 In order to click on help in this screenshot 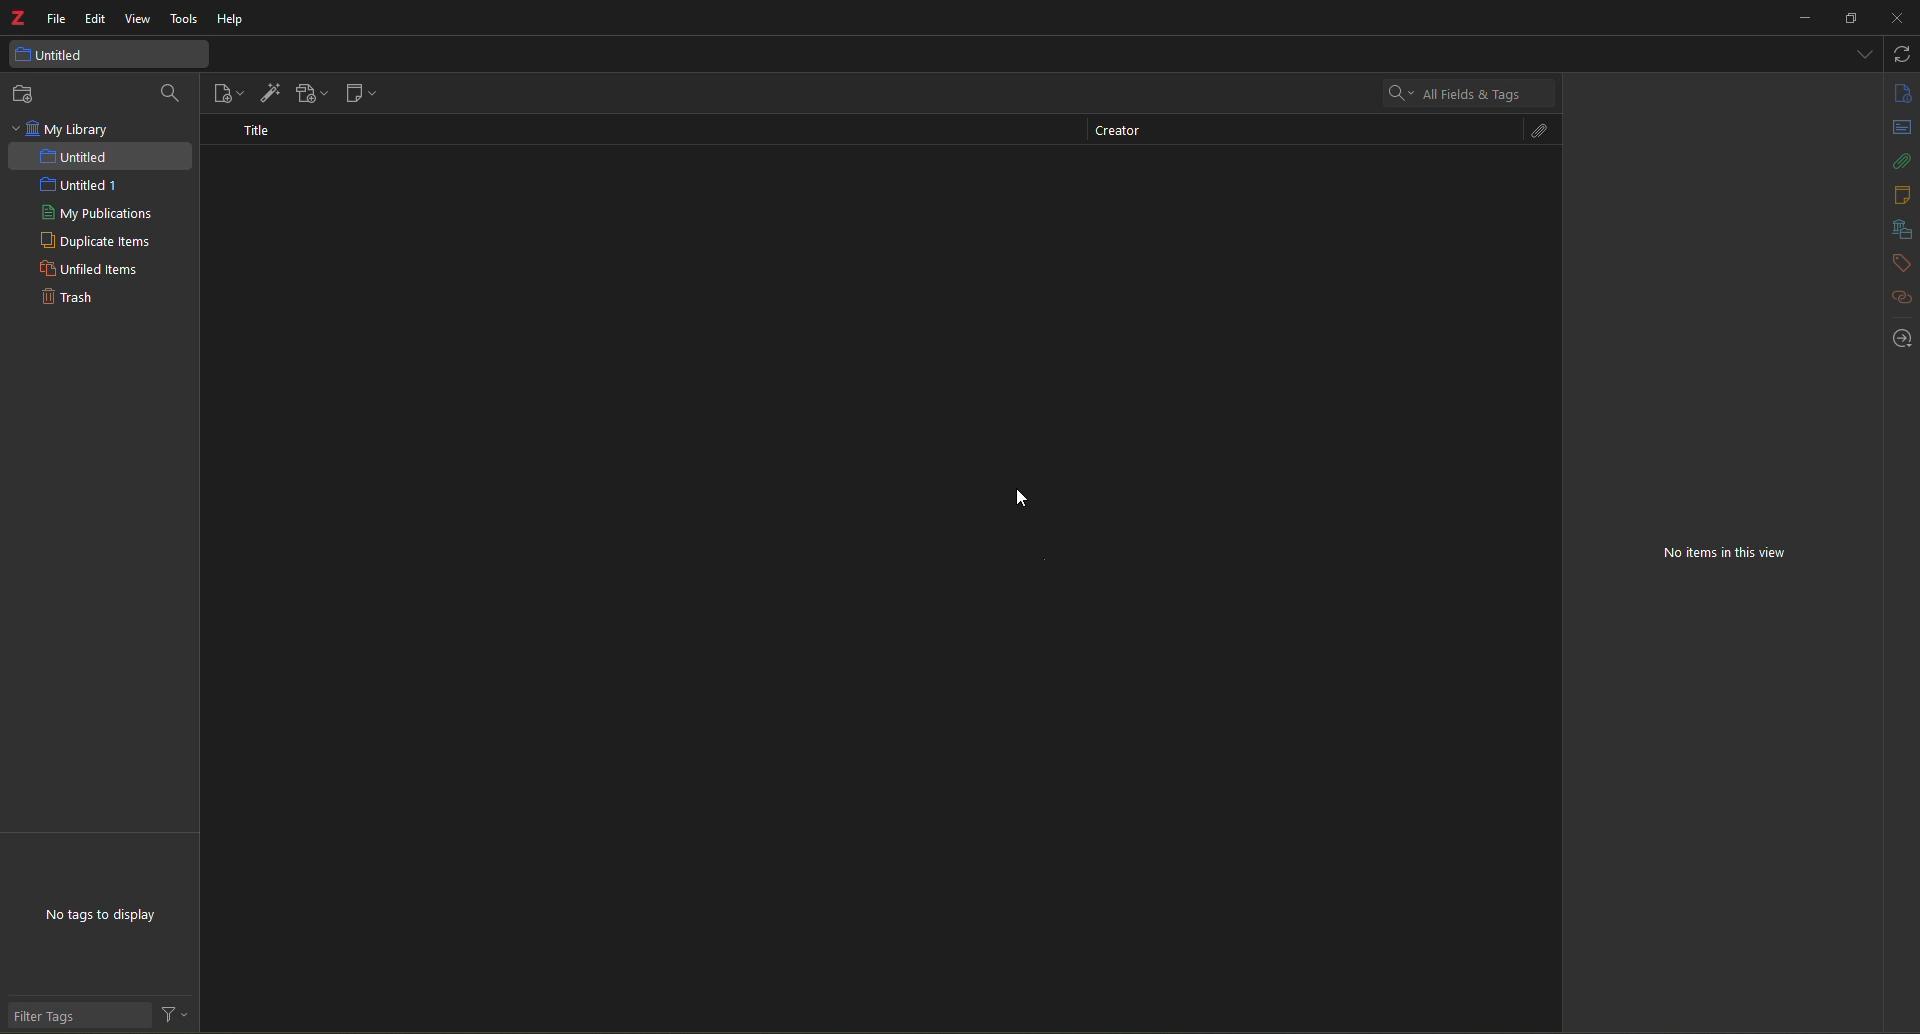, I will do `click(233, 22)`.